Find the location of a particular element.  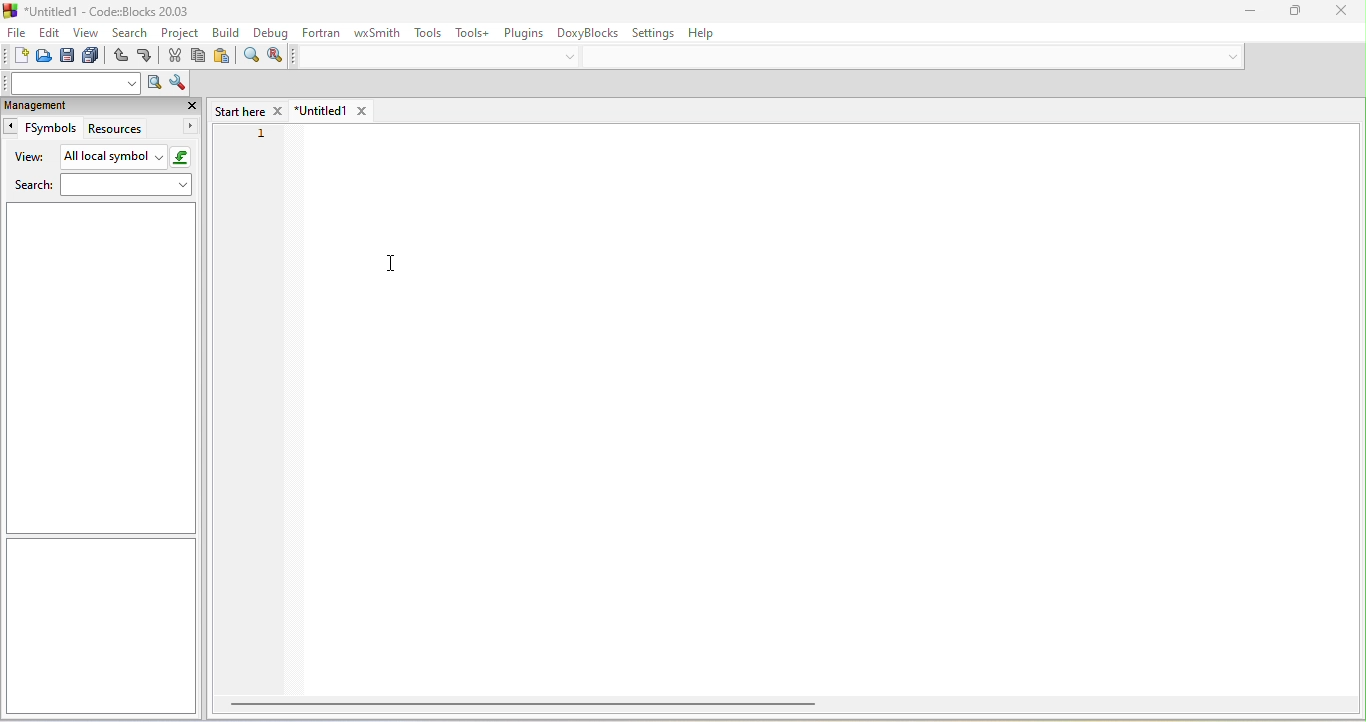

open is located at coordinates (47, 56).